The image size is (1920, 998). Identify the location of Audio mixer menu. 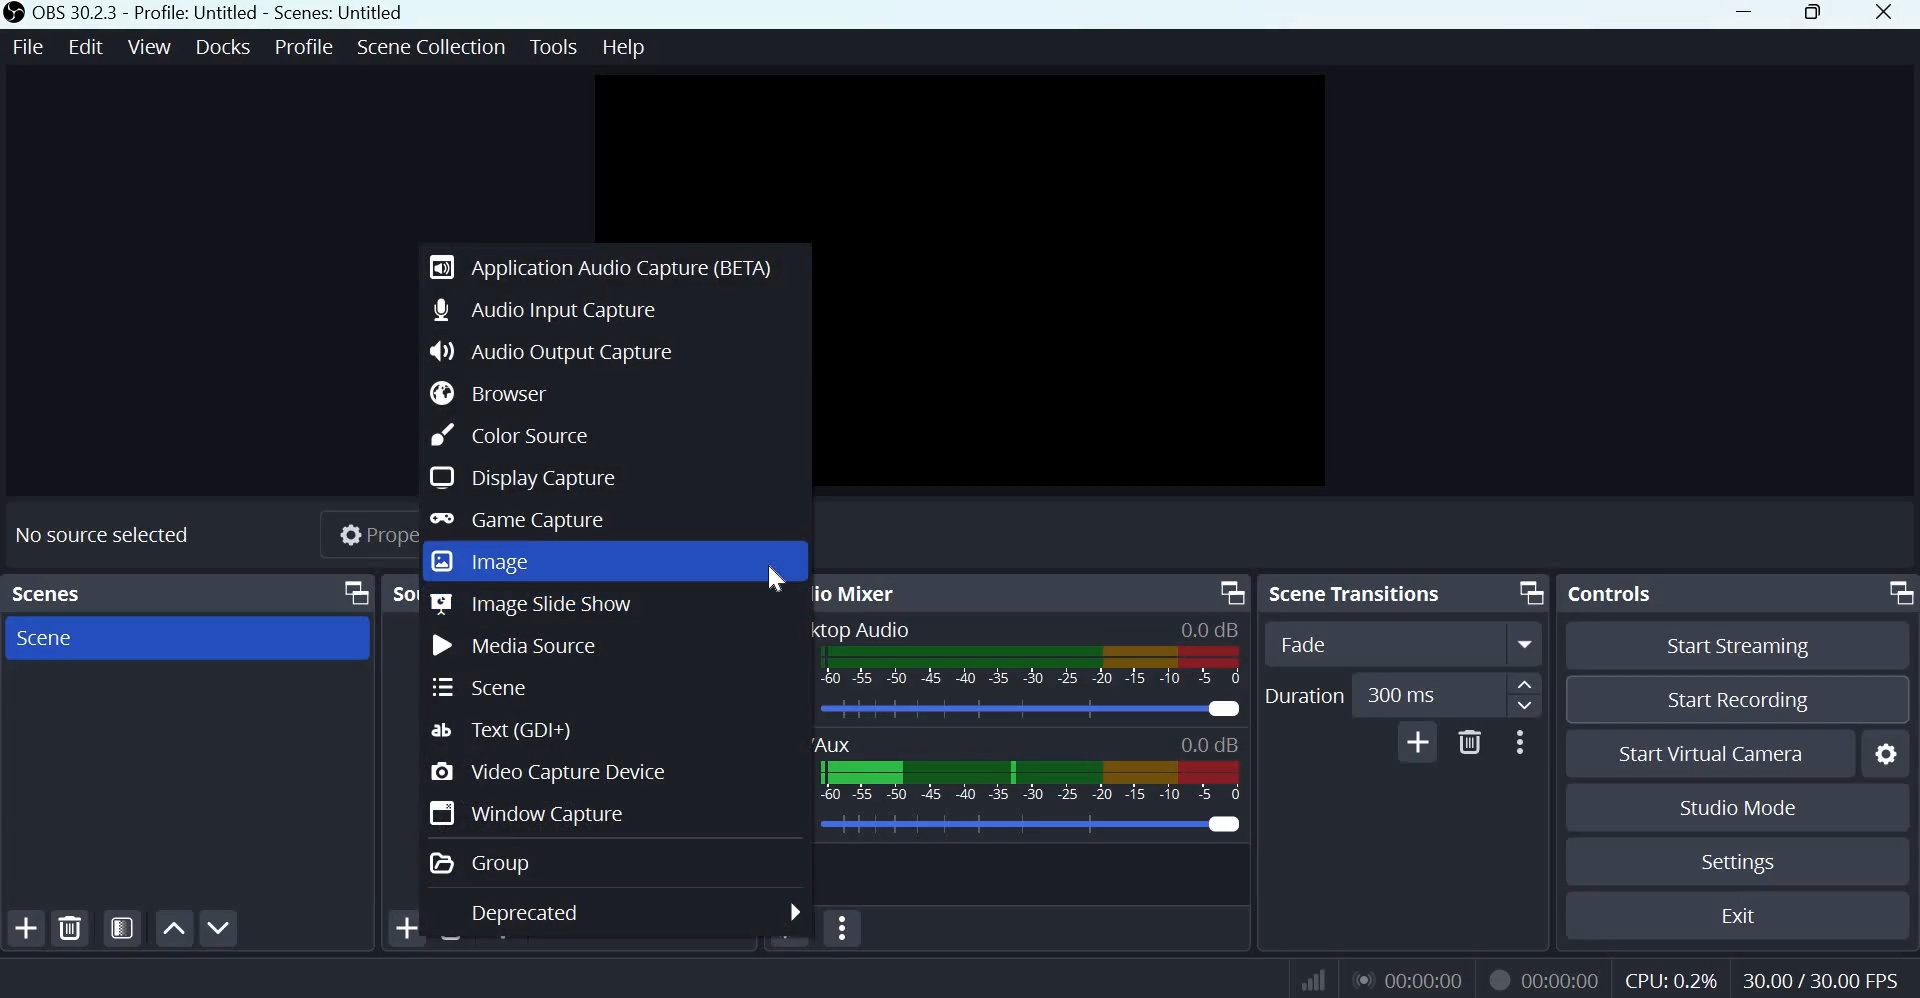
(856, 927).